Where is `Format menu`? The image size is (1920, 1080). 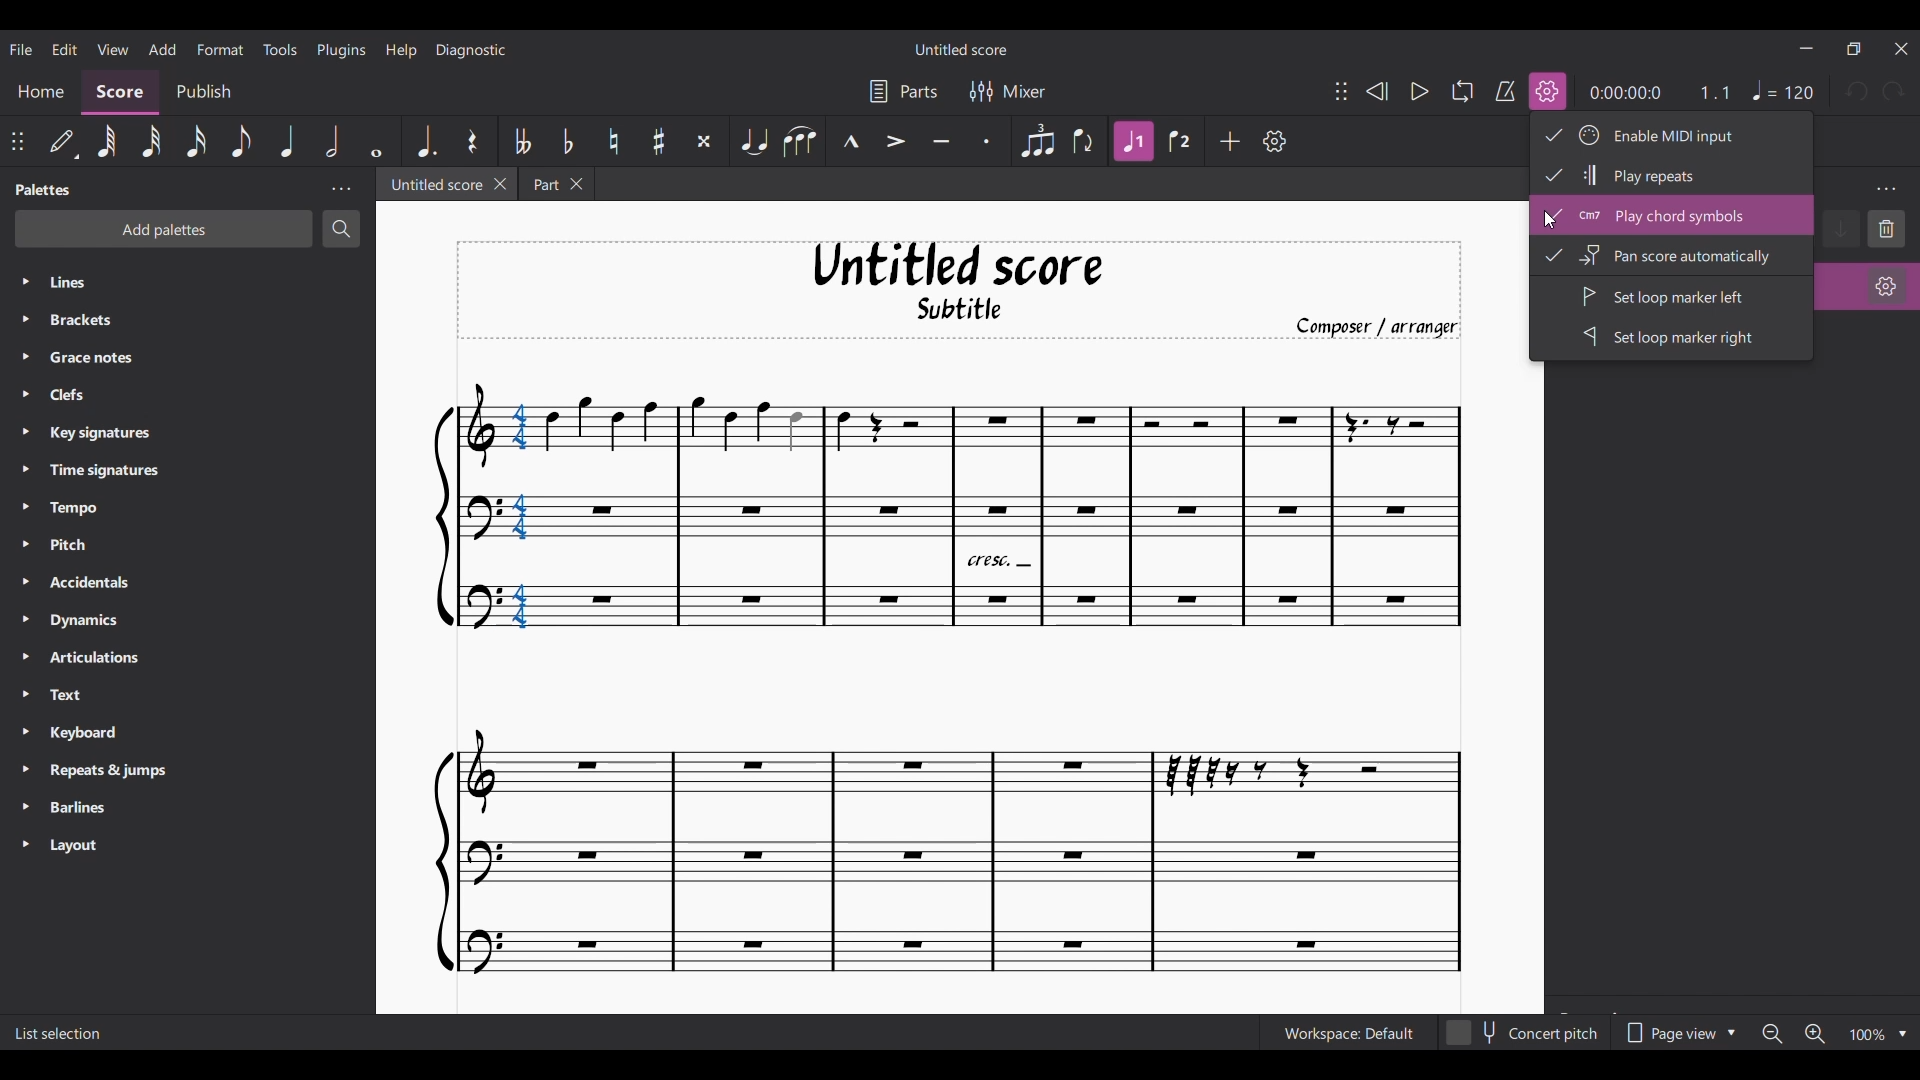 Format menu is located at coordinates (220, 49).